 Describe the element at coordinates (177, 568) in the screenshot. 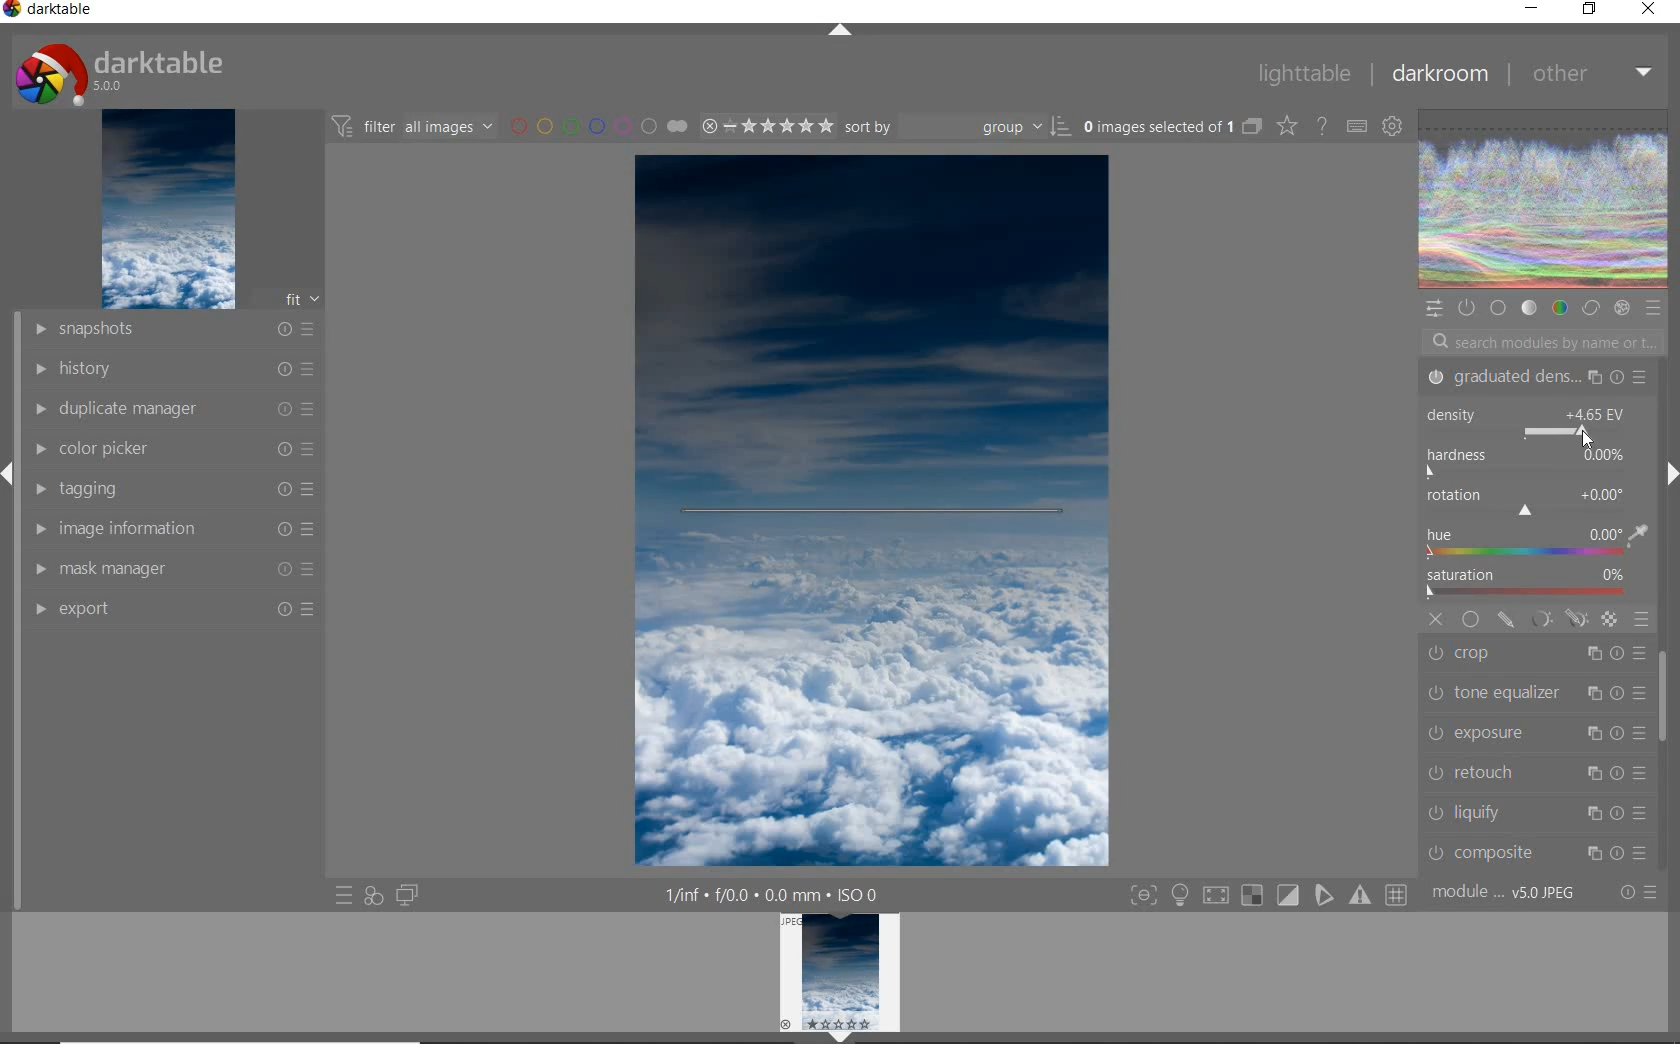

I see `MASK MANAGER` at that location.